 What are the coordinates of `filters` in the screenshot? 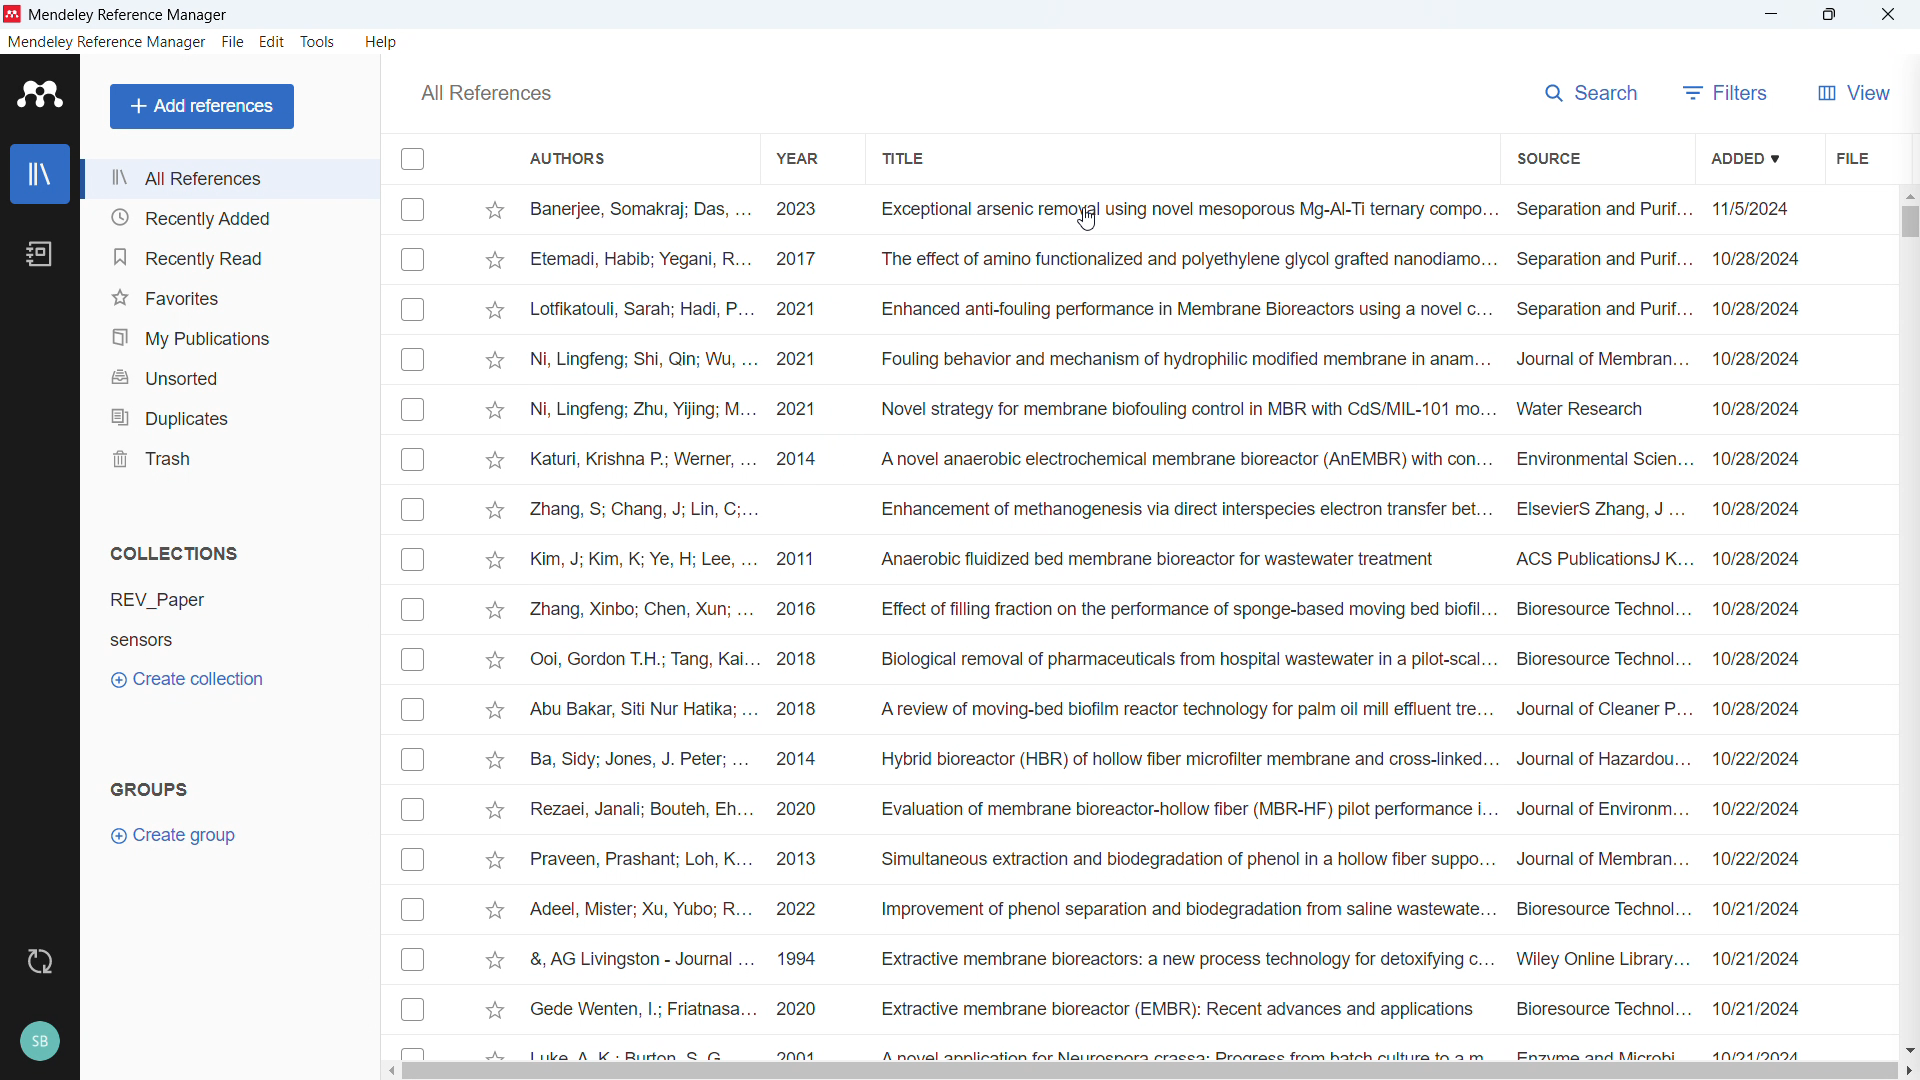 It's located at (1727, 93).